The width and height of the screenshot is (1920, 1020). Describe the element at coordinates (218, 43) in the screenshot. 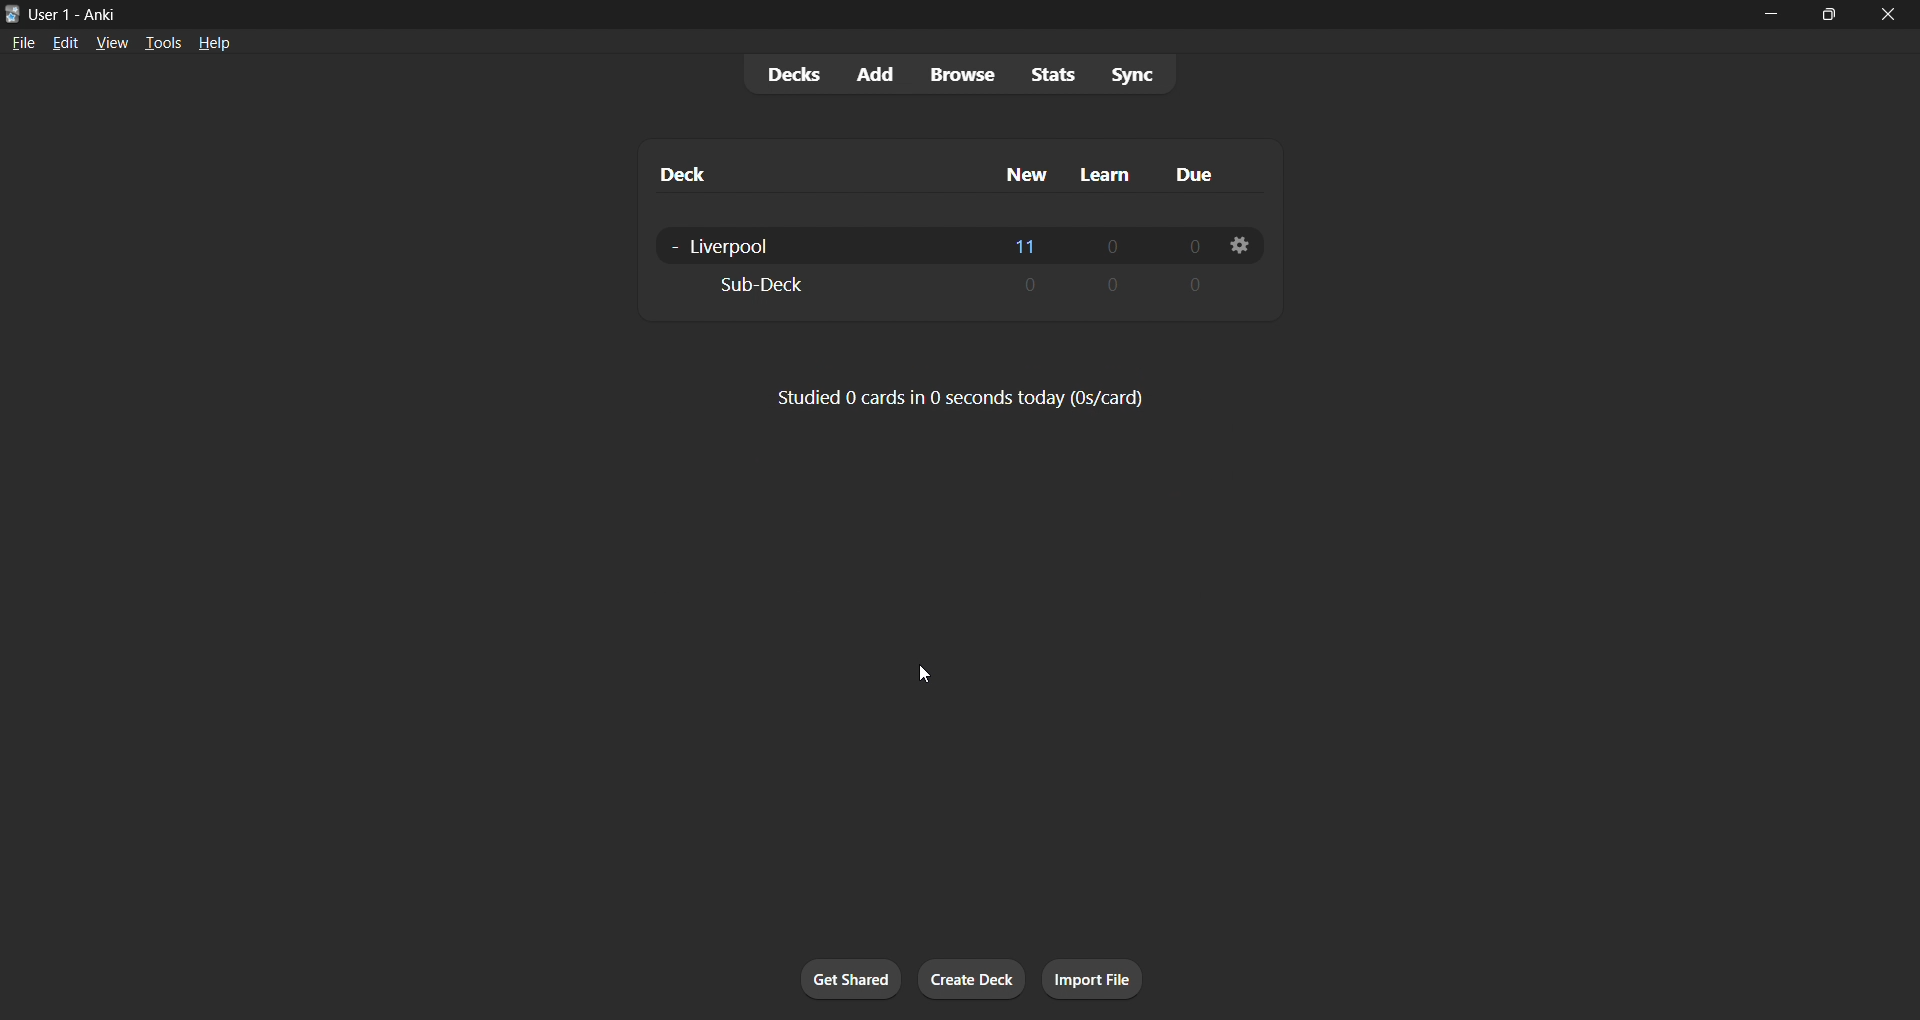

I see `help` at that location.